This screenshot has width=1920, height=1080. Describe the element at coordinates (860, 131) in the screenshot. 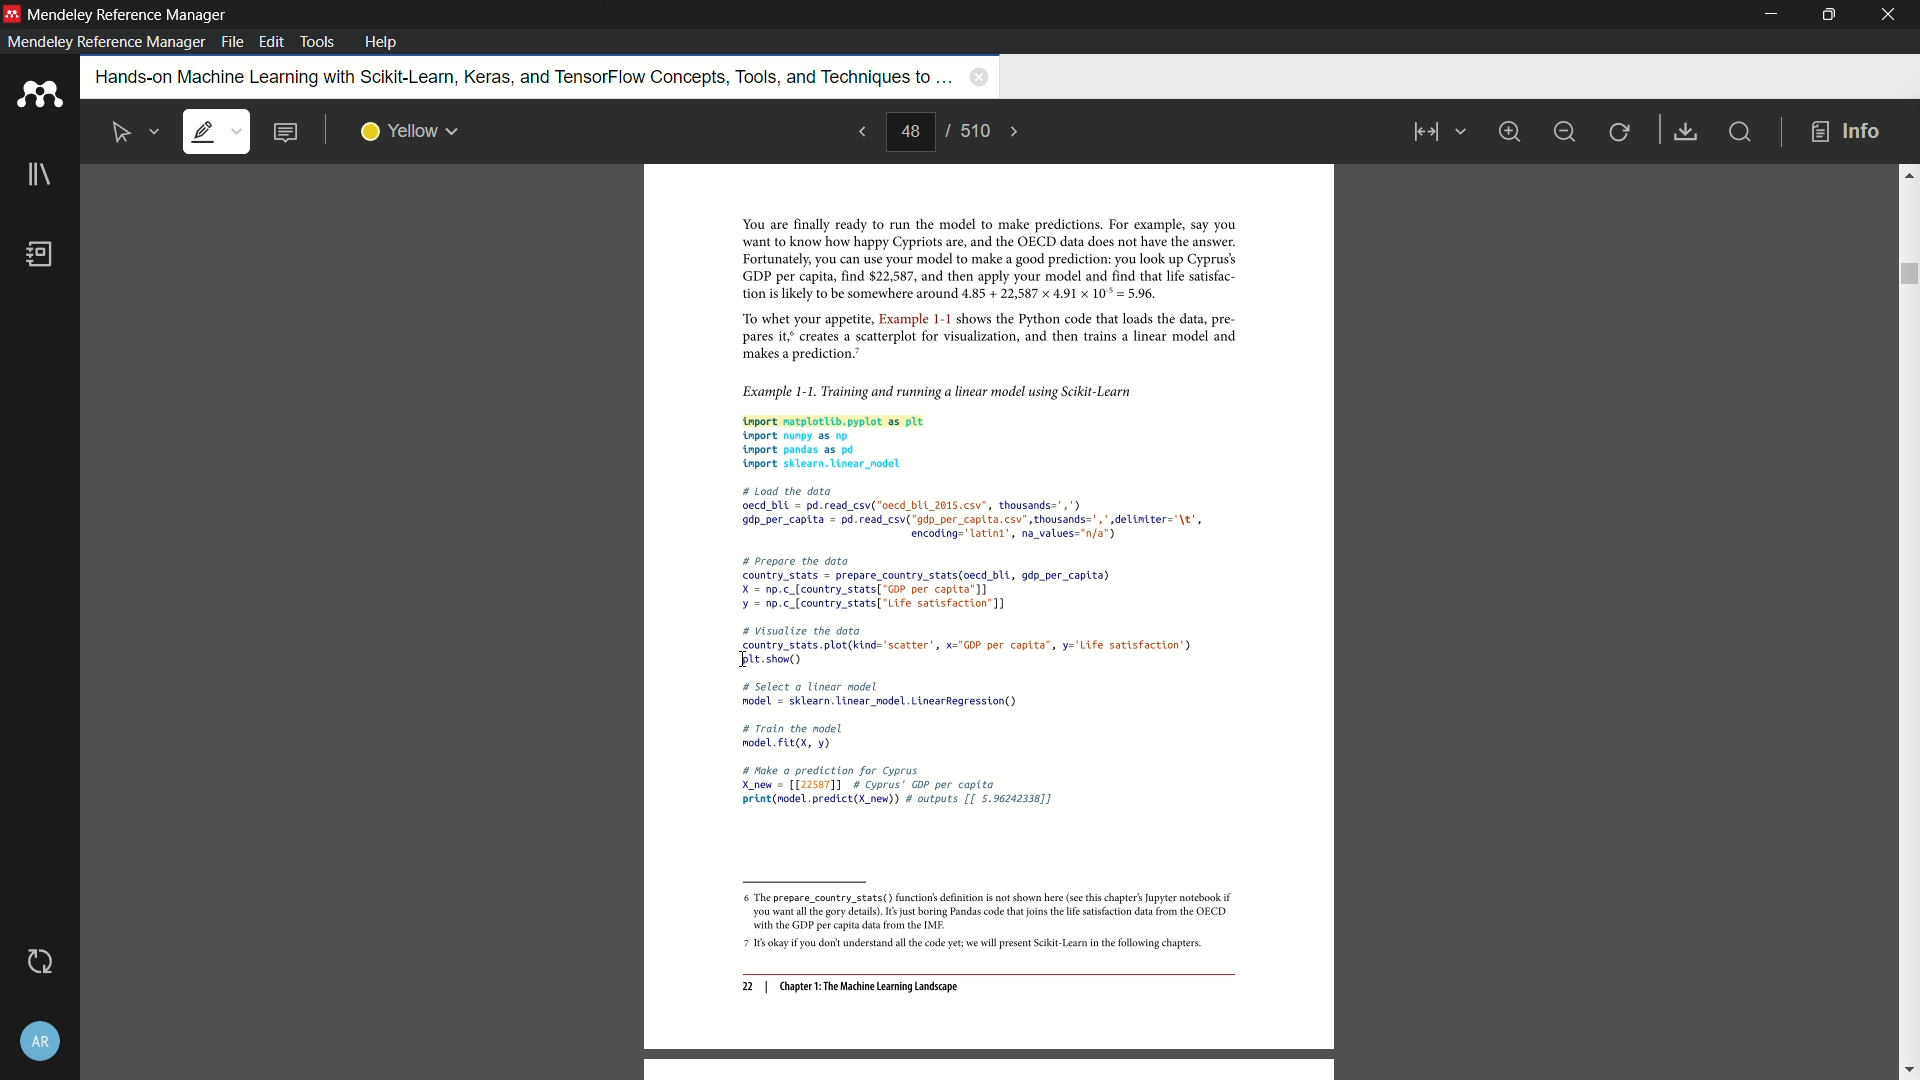

I see `previous page` at that location.